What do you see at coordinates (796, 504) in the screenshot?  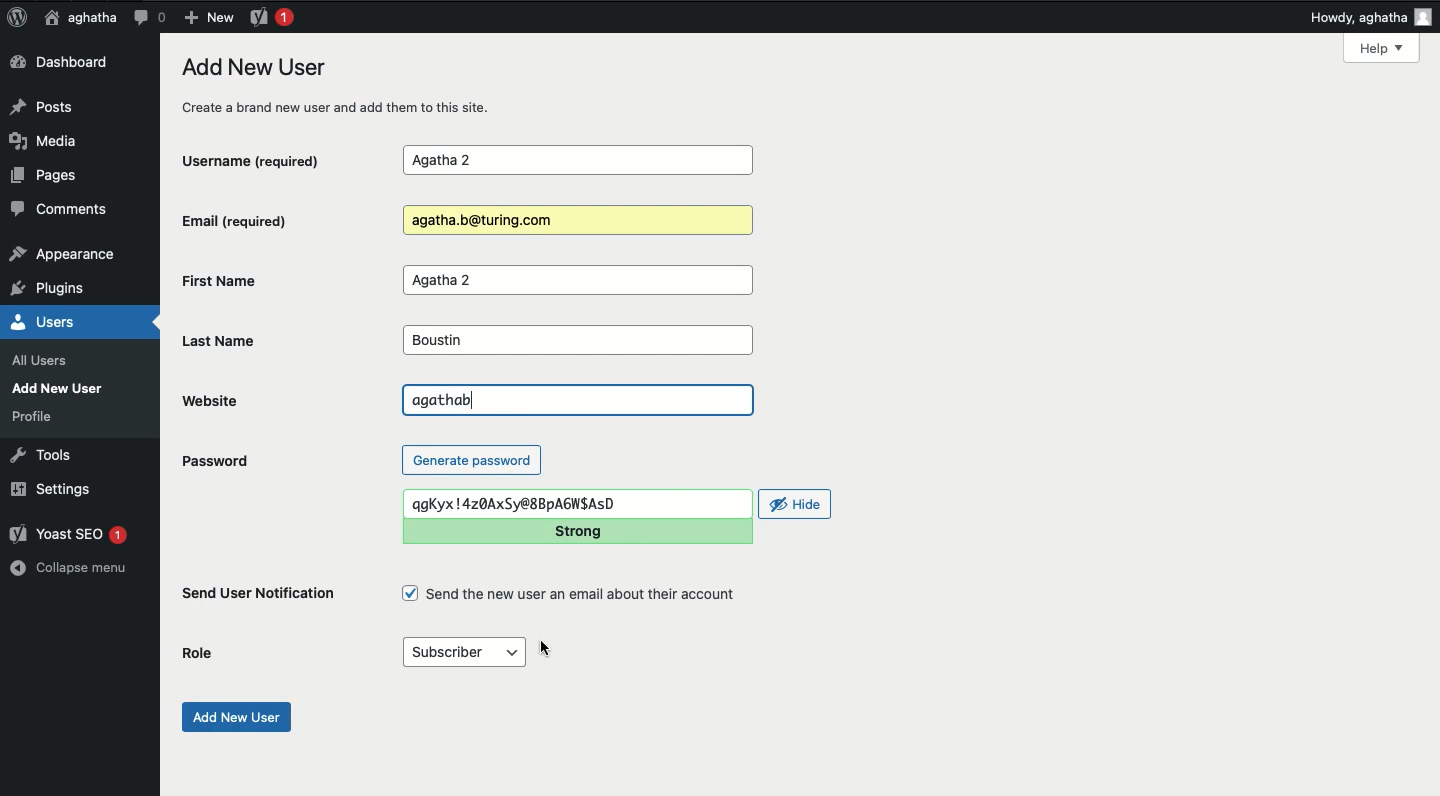 I see `Hide` at bounding box center [796, 504].